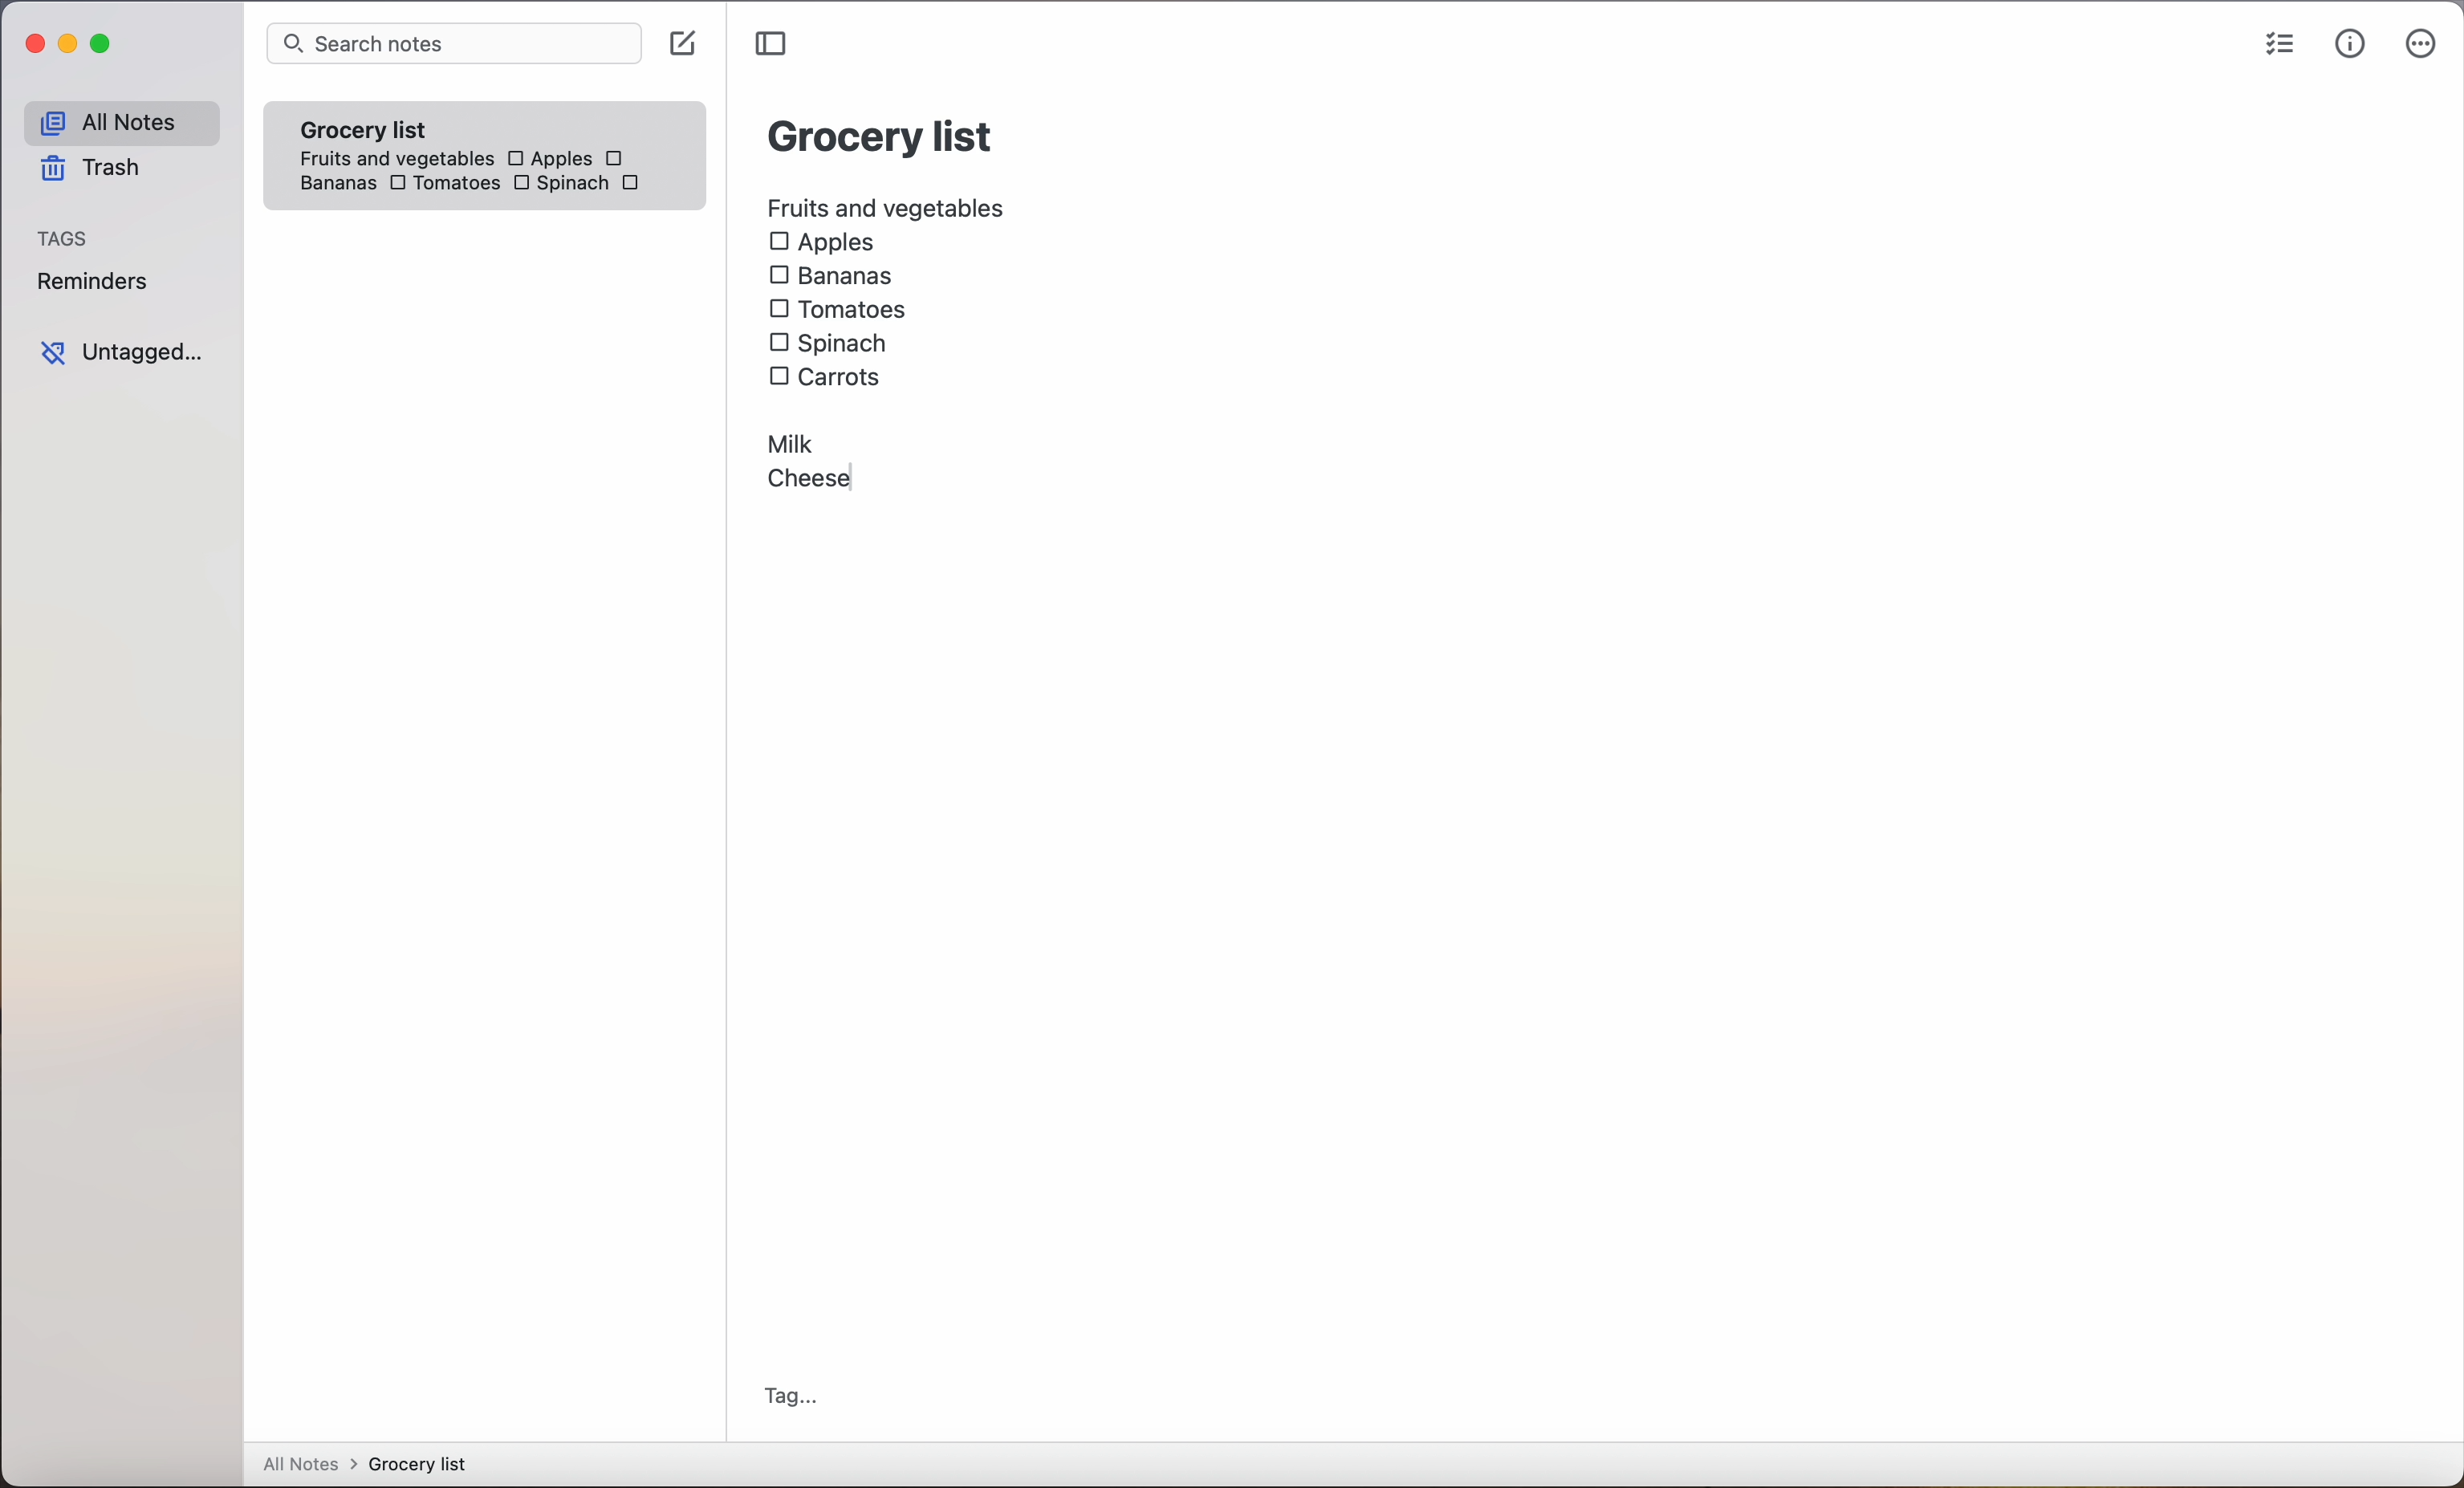  I want to click on minimize Simplenote, so click(72, 48).